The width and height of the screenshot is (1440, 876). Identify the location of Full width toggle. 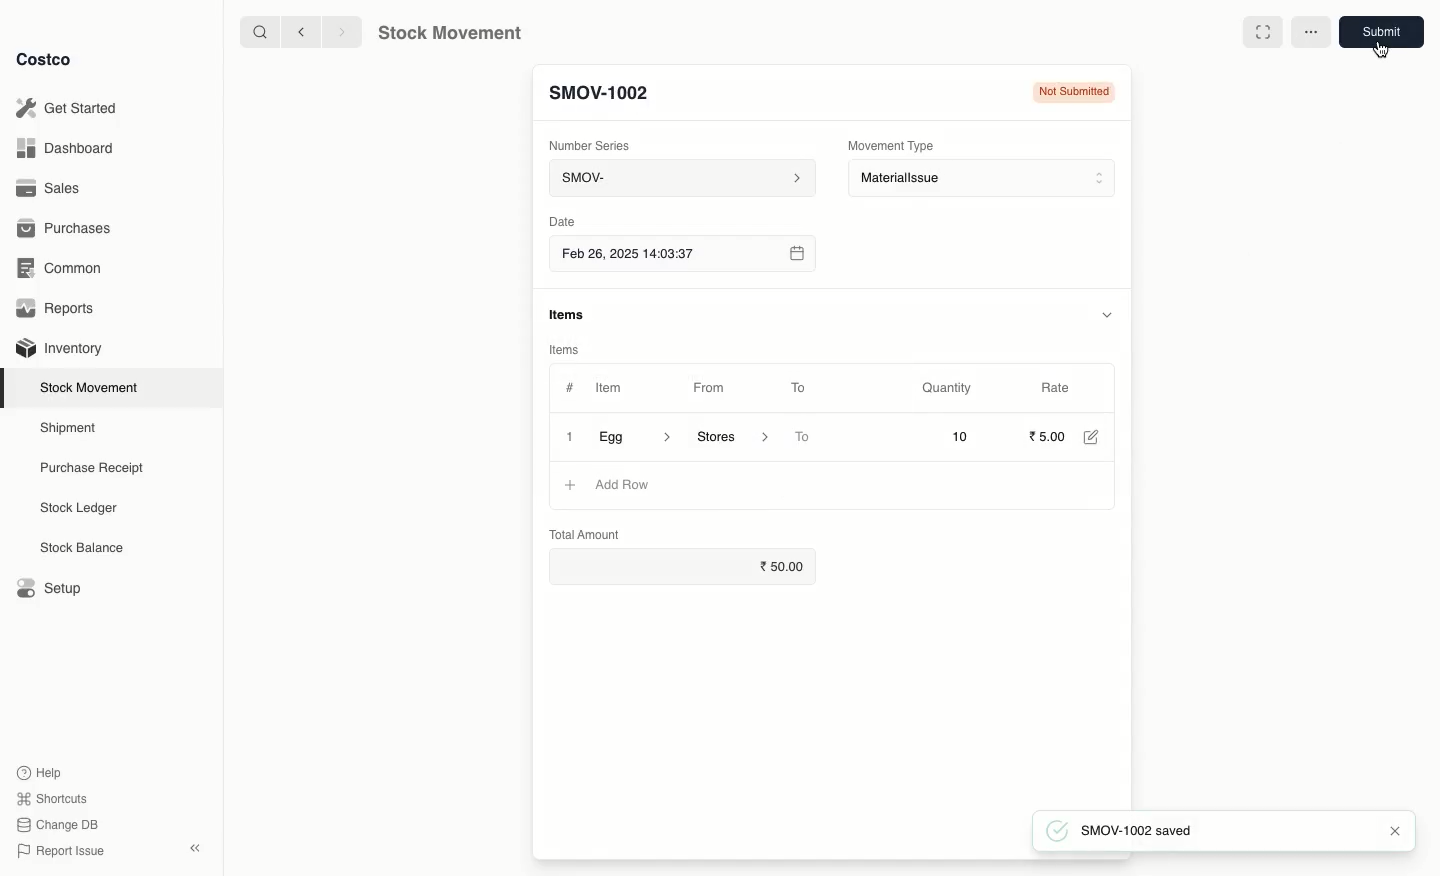
(1259, 32).